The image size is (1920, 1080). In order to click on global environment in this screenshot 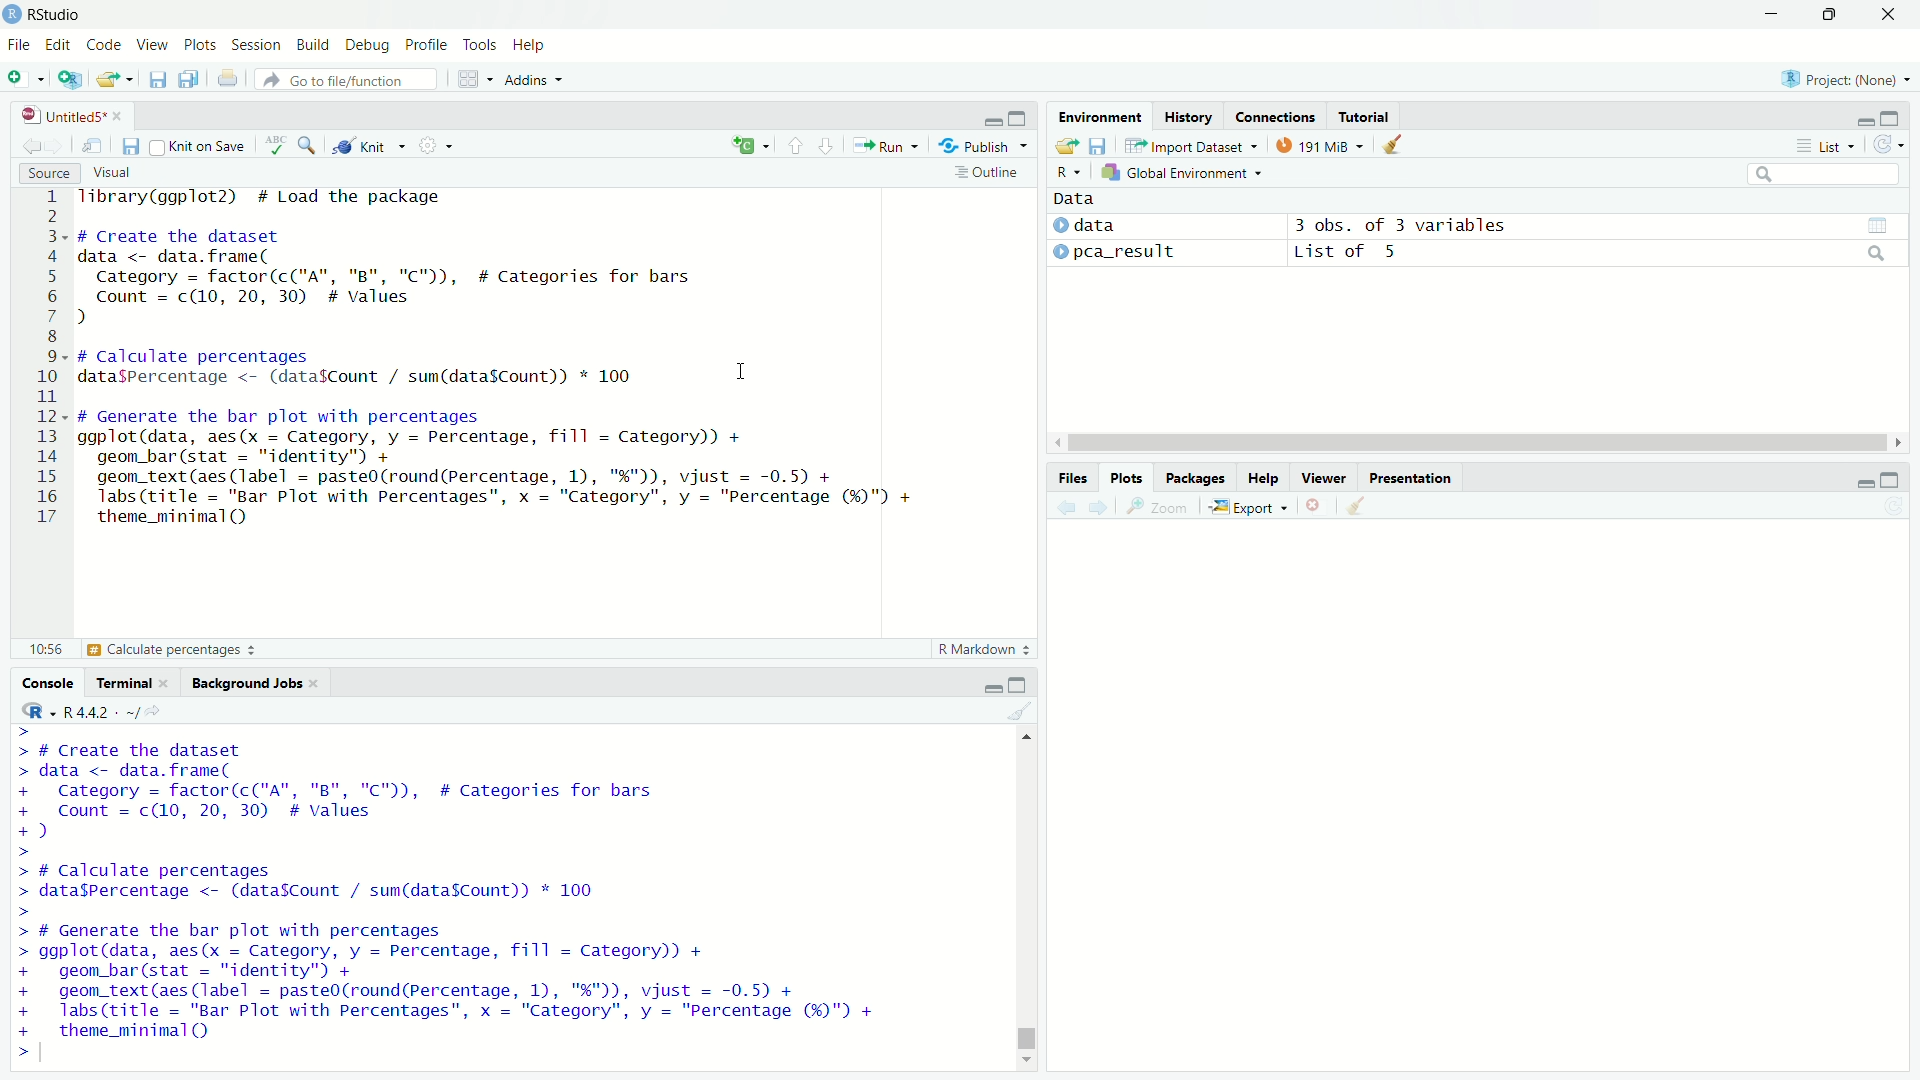, I will do `click(1183, 172)`.